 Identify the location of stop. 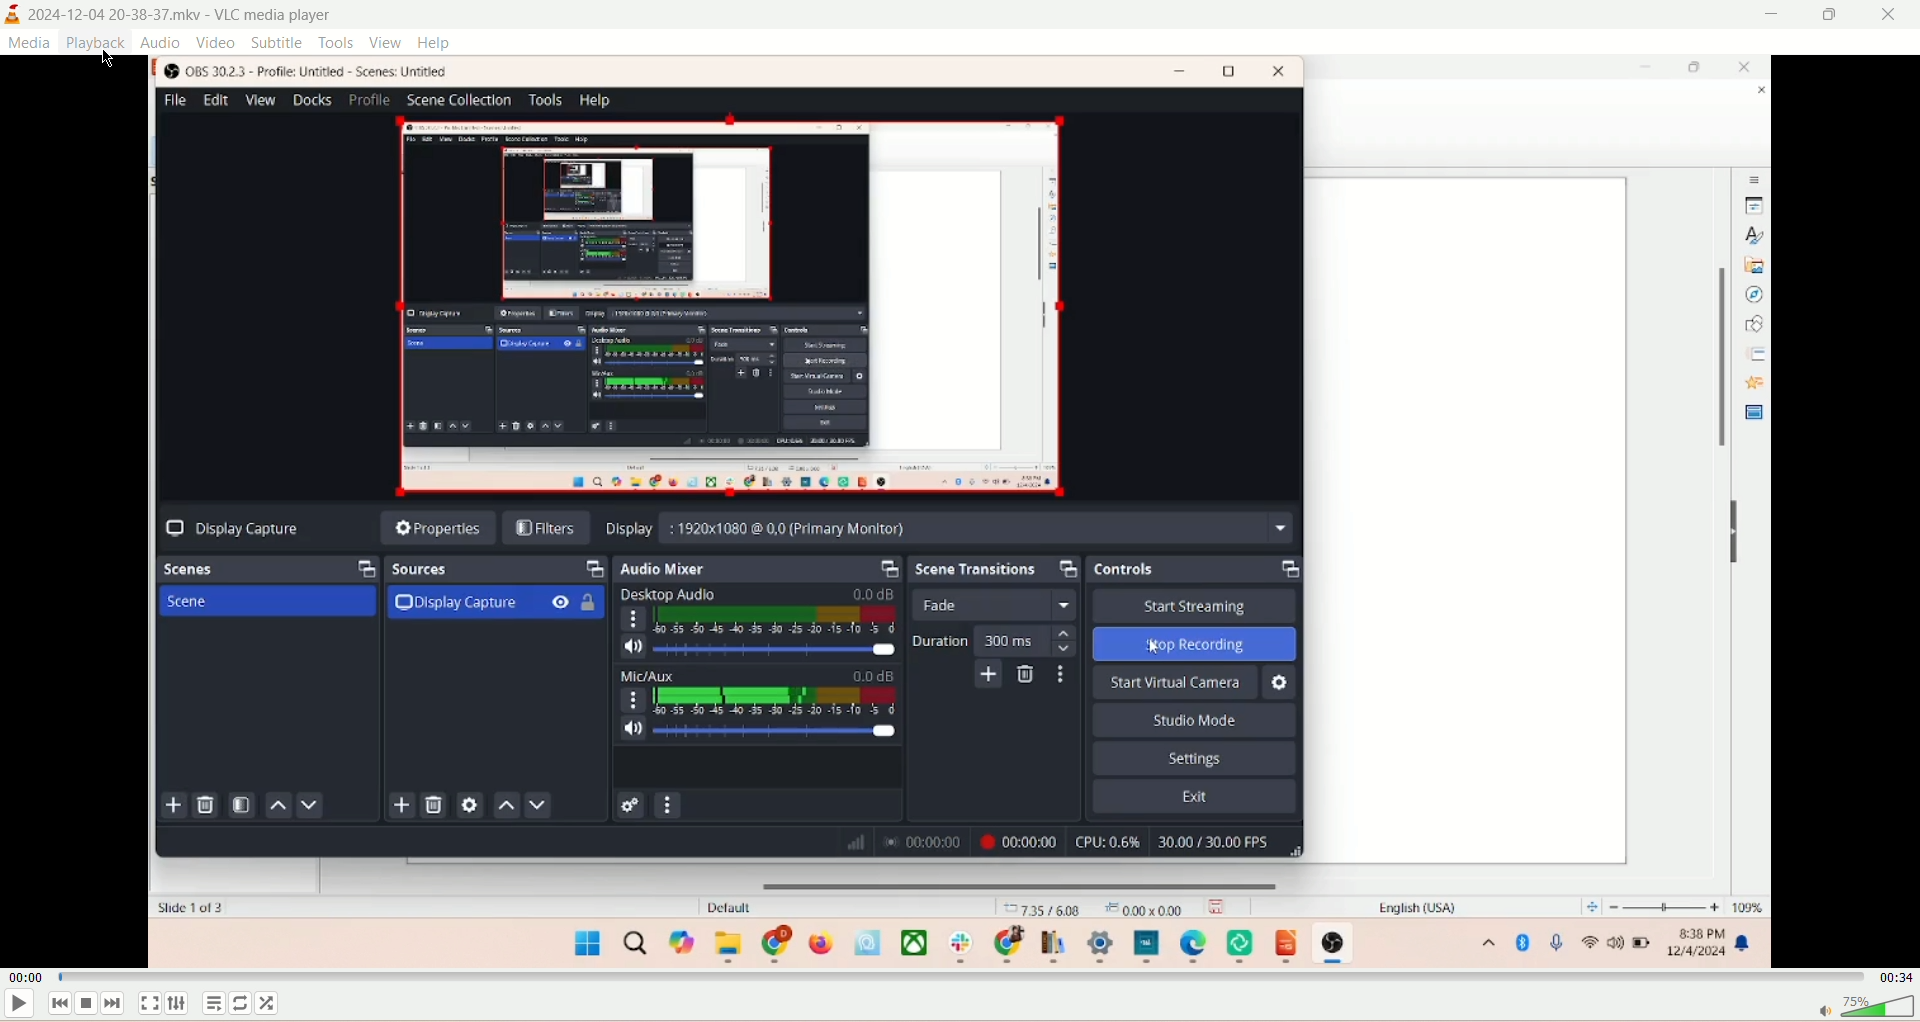
(86, 1004).